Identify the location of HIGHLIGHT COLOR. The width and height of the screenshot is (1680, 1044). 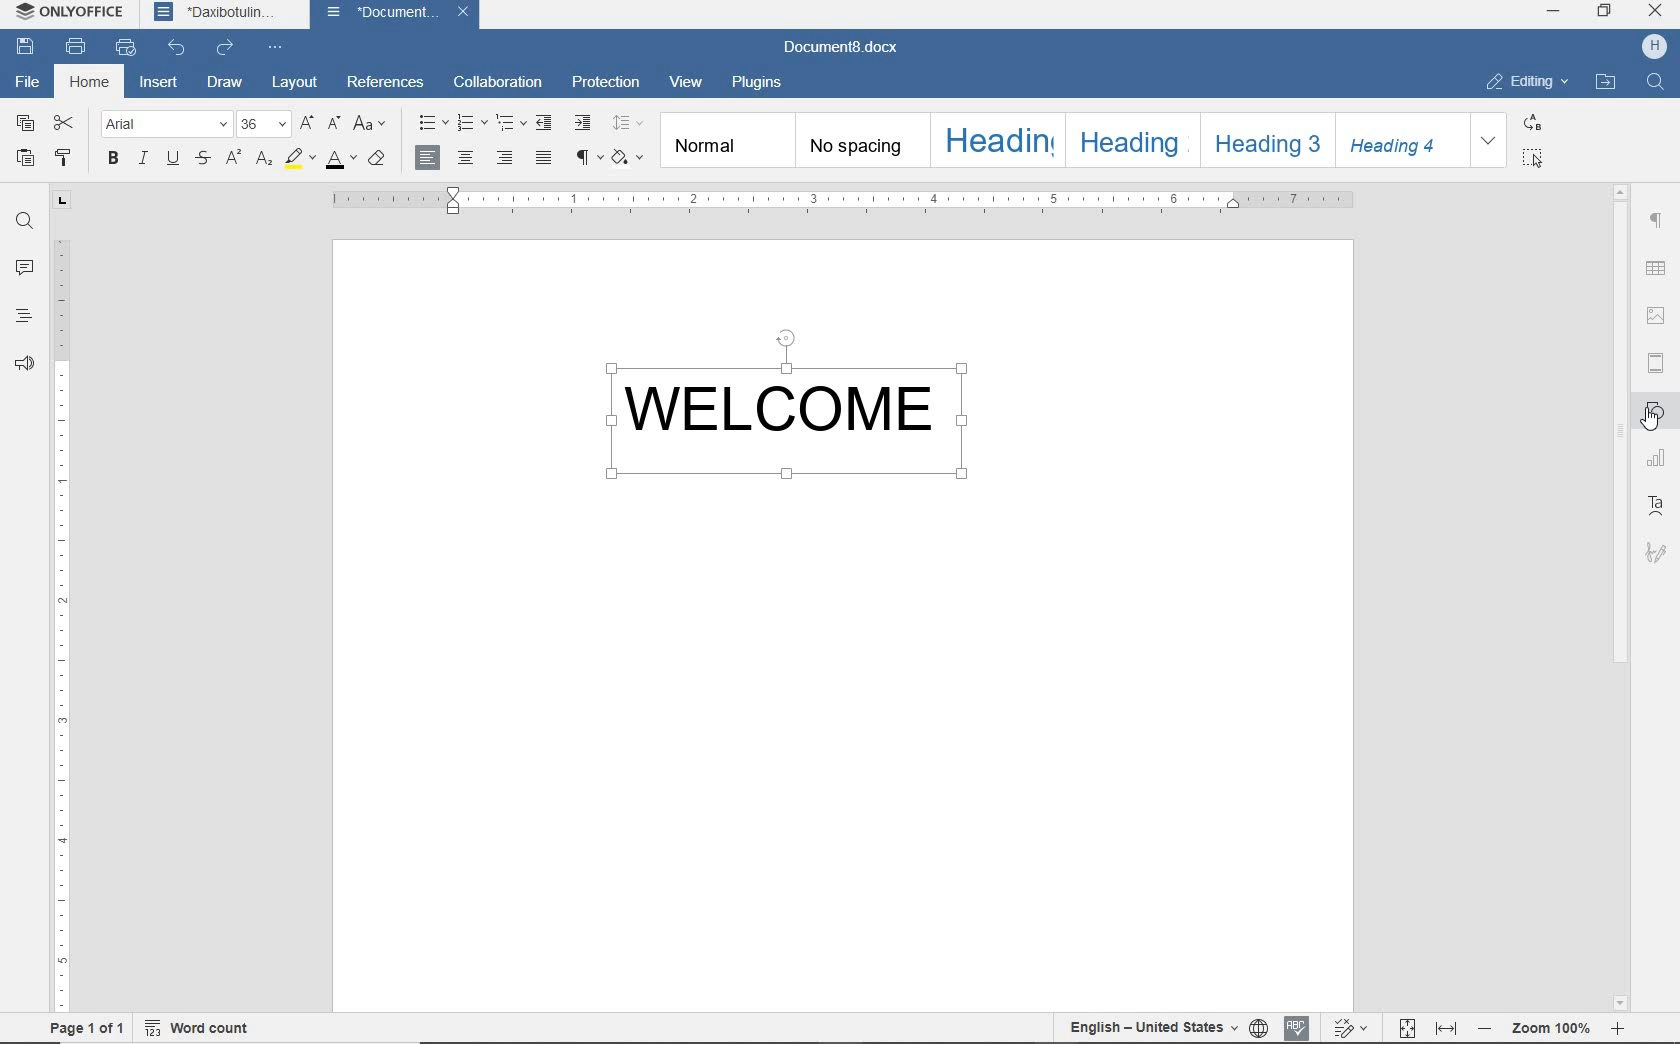
(301, 160).